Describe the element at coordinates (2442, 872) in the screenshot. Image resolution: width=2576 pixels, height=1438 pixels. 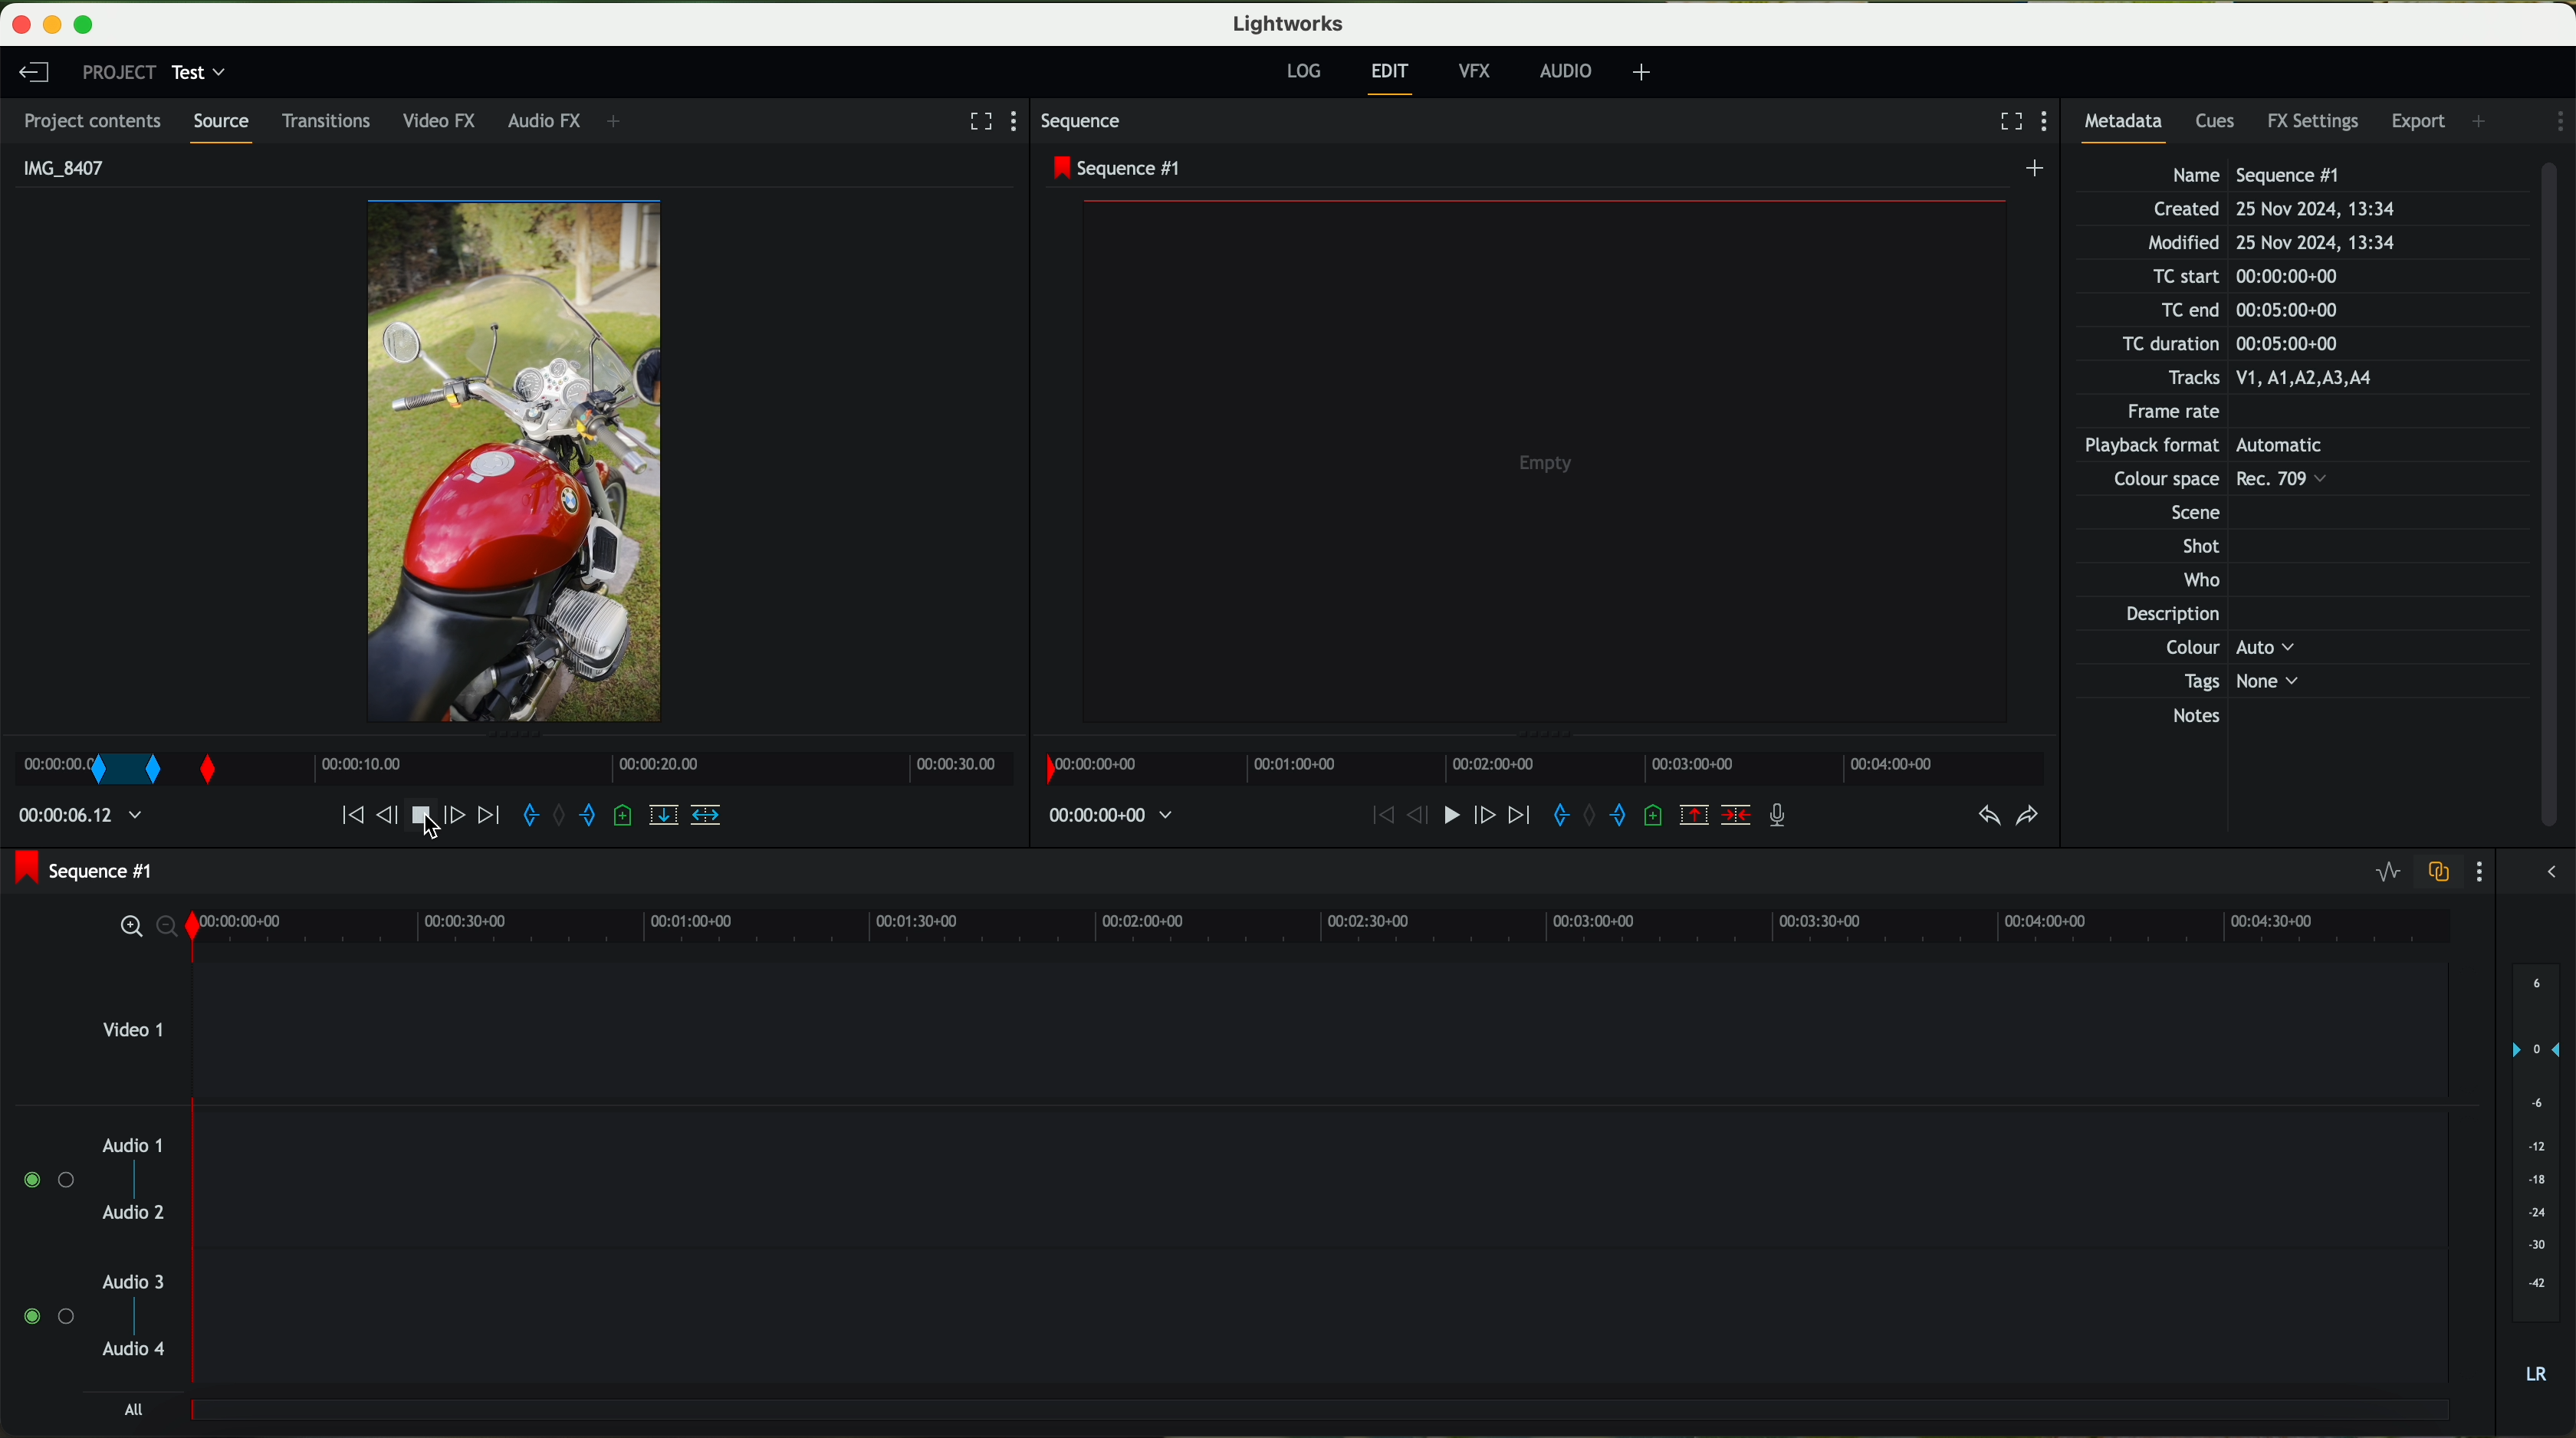
I see `toggle audio track sync` at that location.